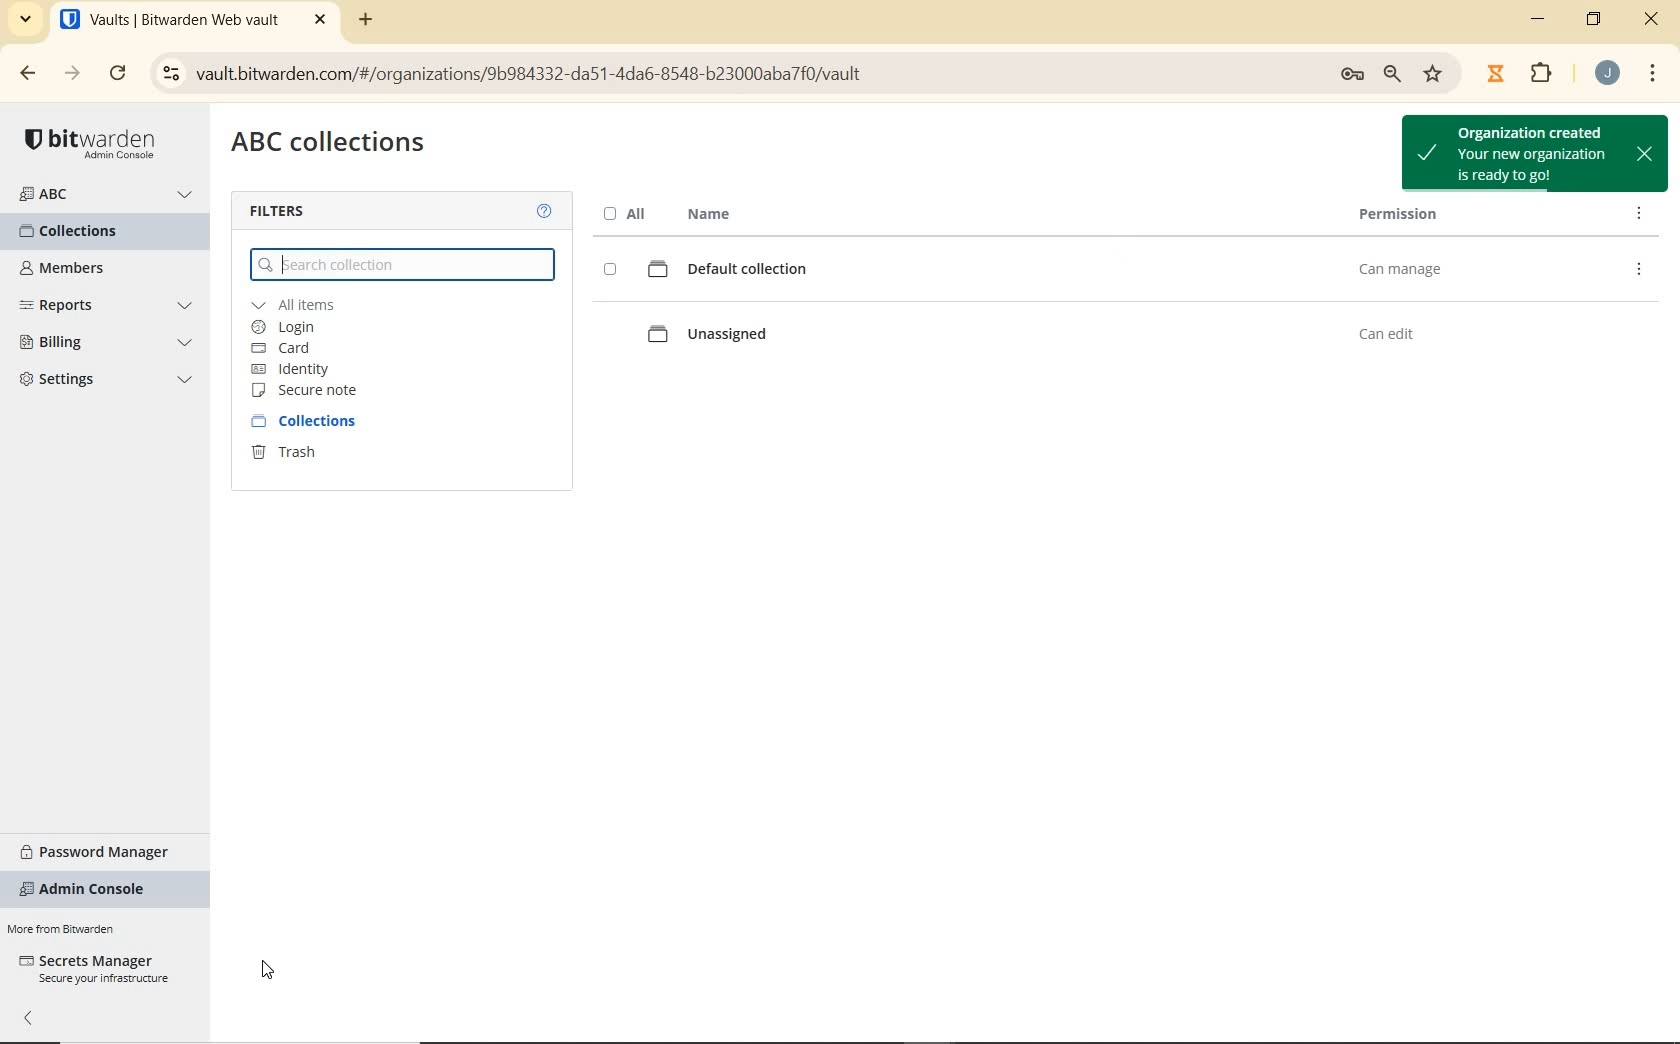 The width and height of the screenshot is (1680, 1044). What do you see at coordinates (284, 330) in the screenshot?
I see `login` at bounding box center [284, 330].